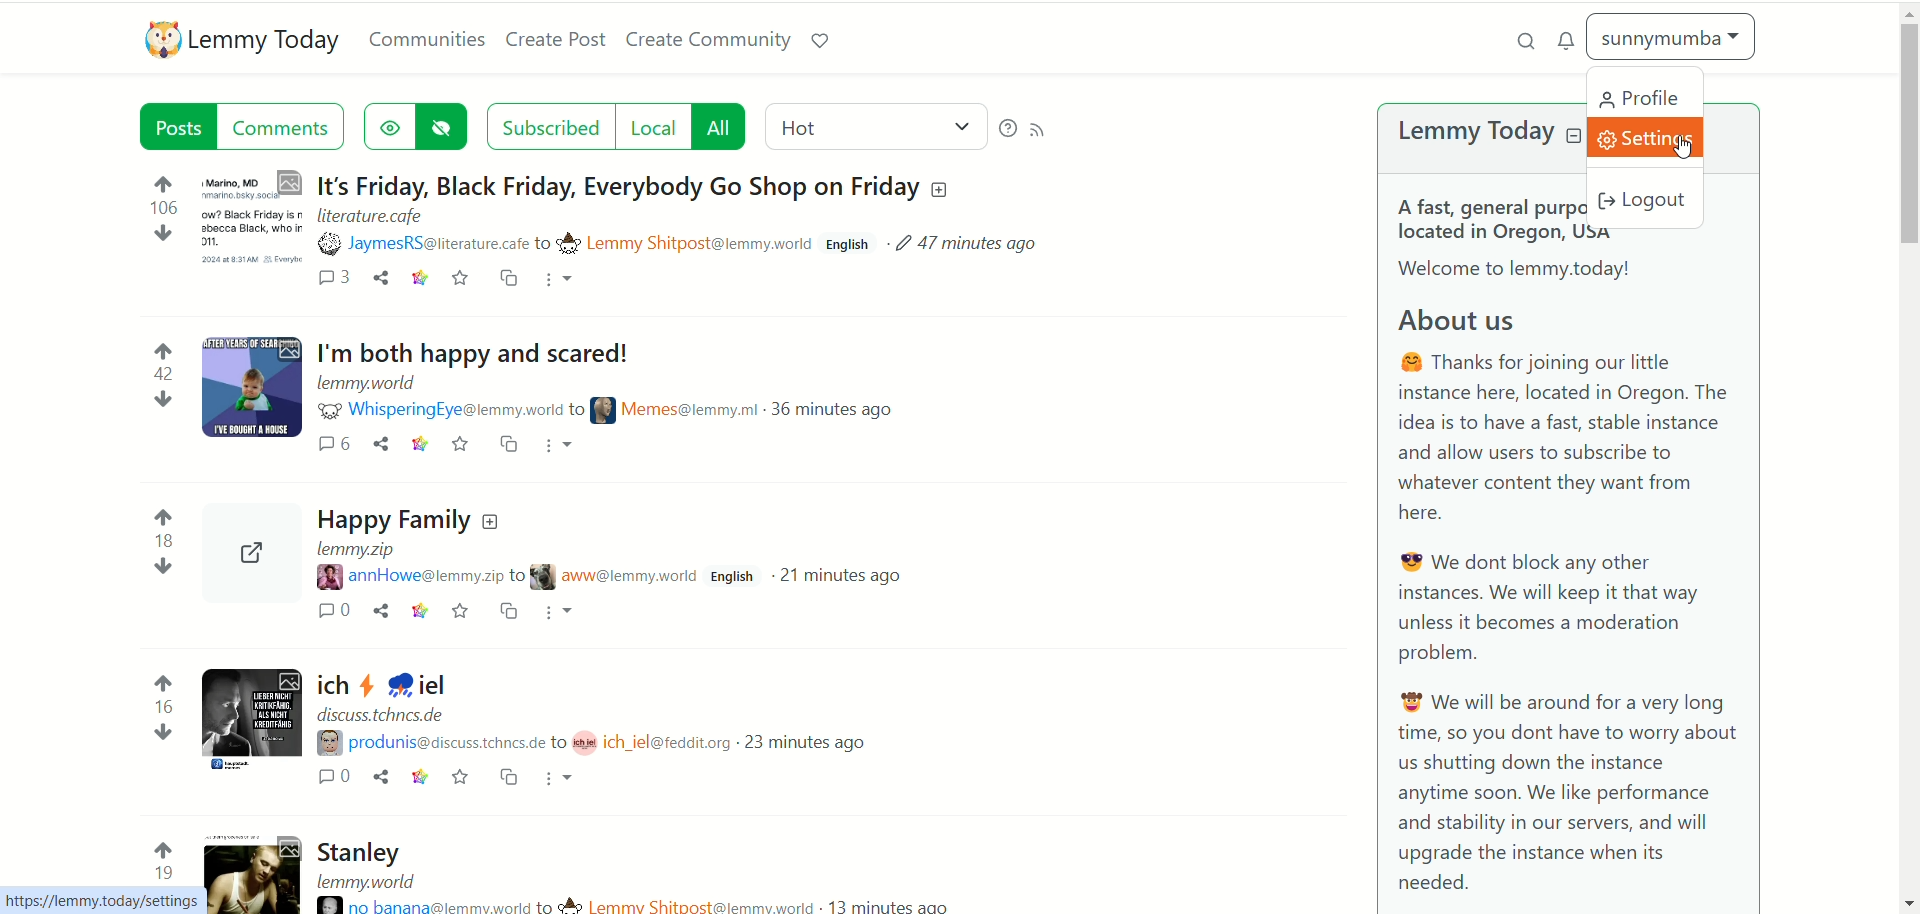  I want to click on profile, so click(1643, 95).